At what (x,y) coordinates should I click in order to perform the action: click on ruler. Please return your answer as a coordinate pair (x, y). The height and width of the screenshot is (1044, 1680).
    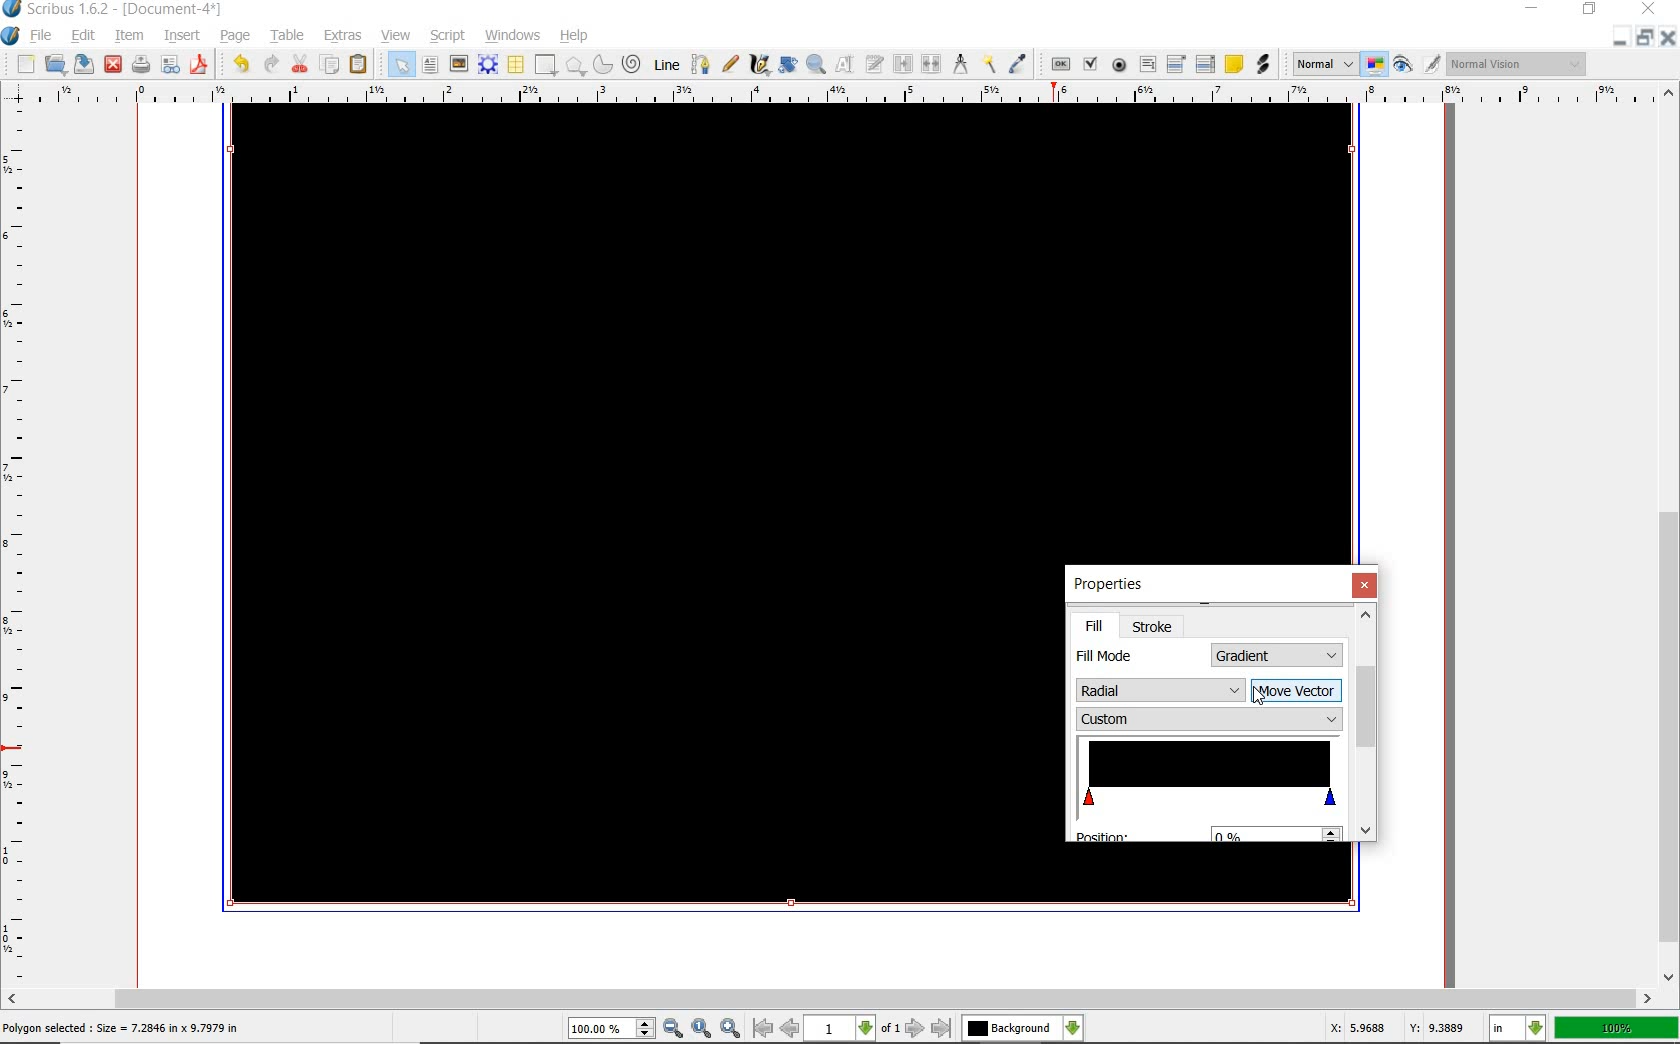
    Looking at the image, I should click on (18, 550).